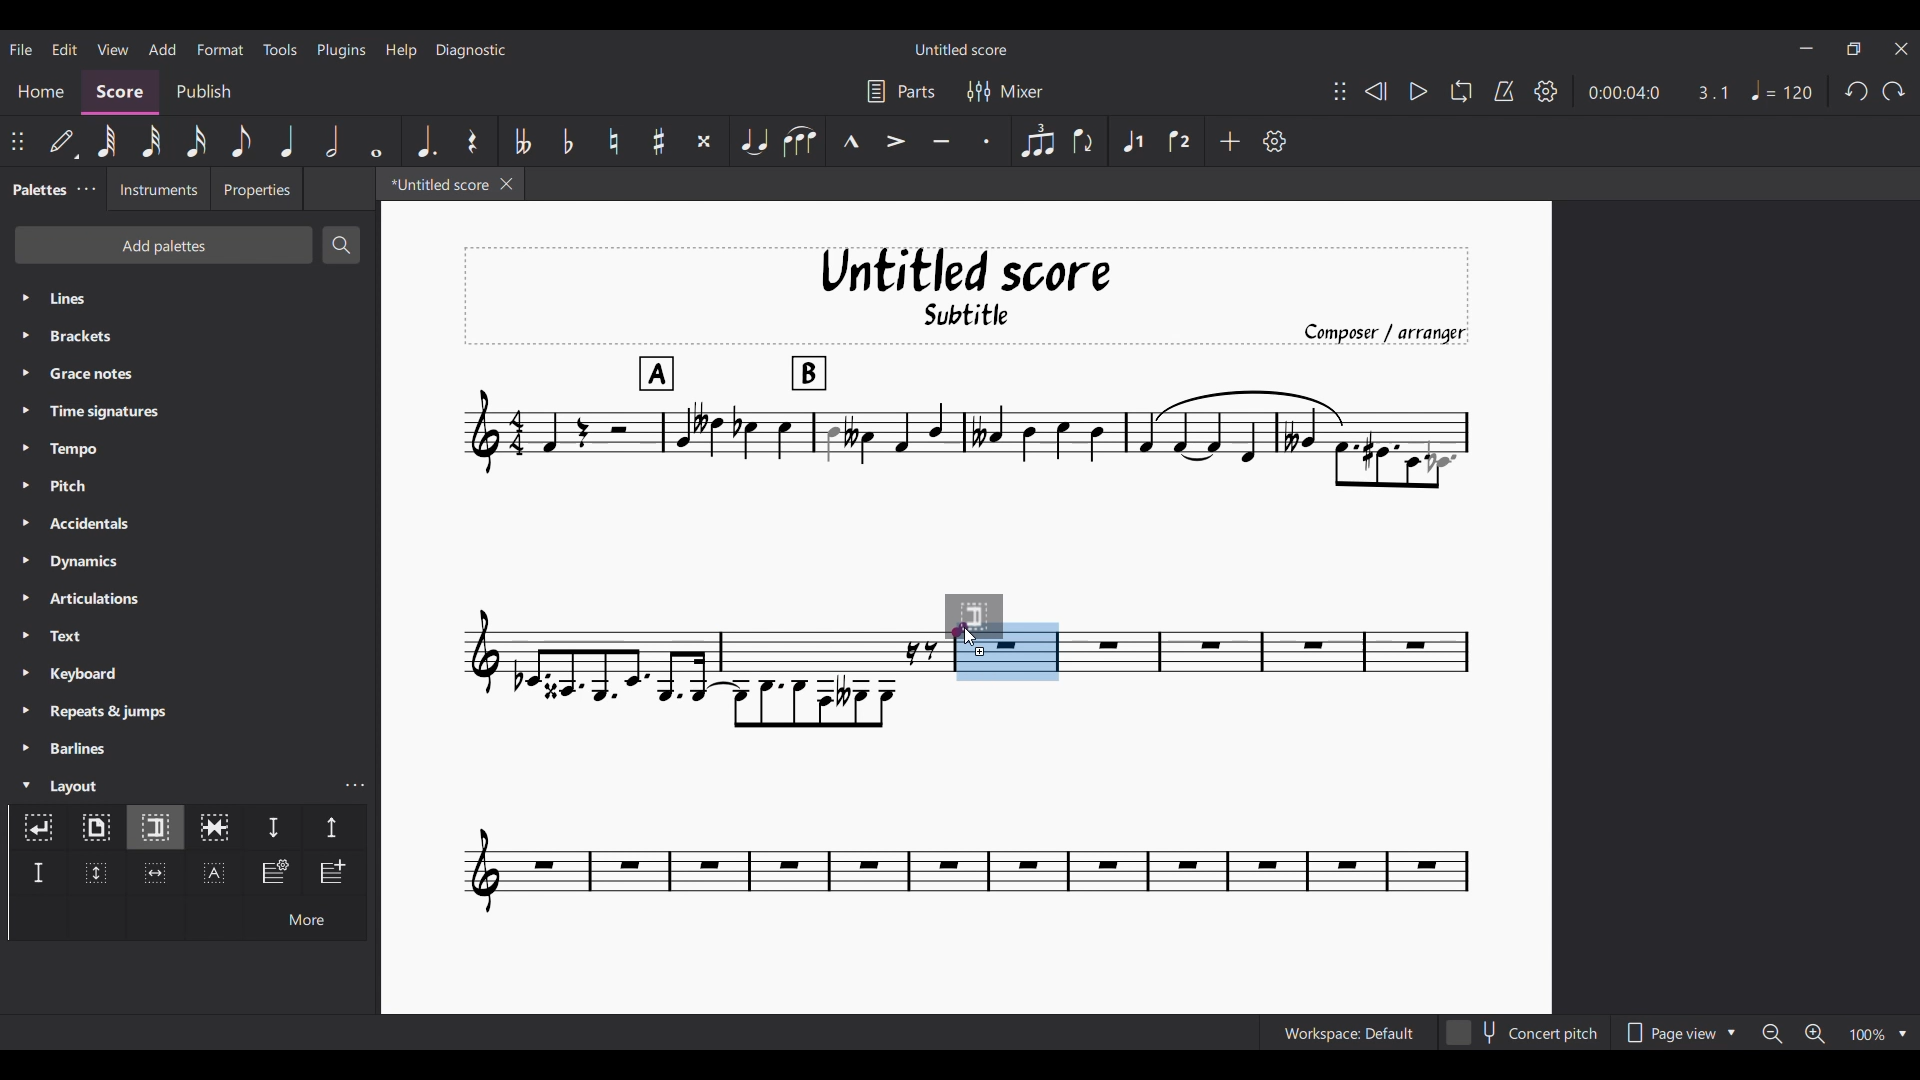 Image resolution: width=1920 pixels, height=1080 pixels. I want to click on Palettes, so click(35, 191).